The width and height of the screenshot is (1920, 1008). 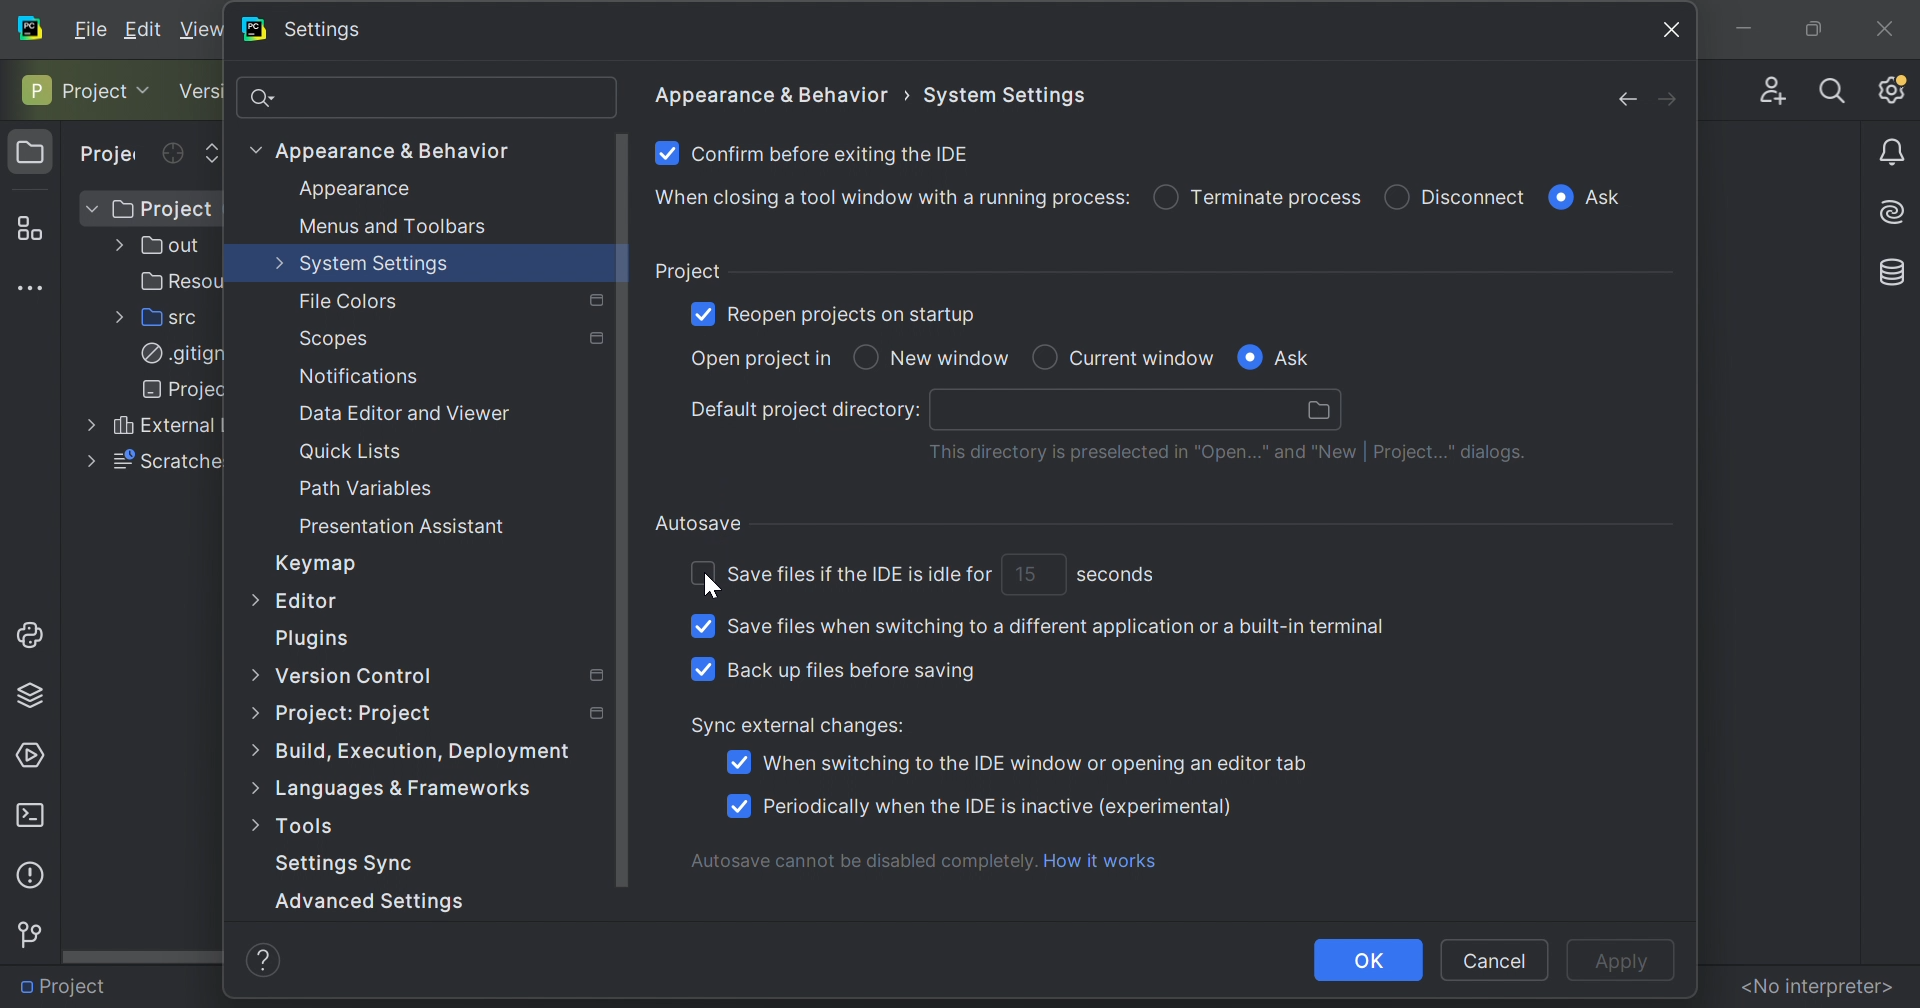 I want to click on More, so click(x=251, y=148).